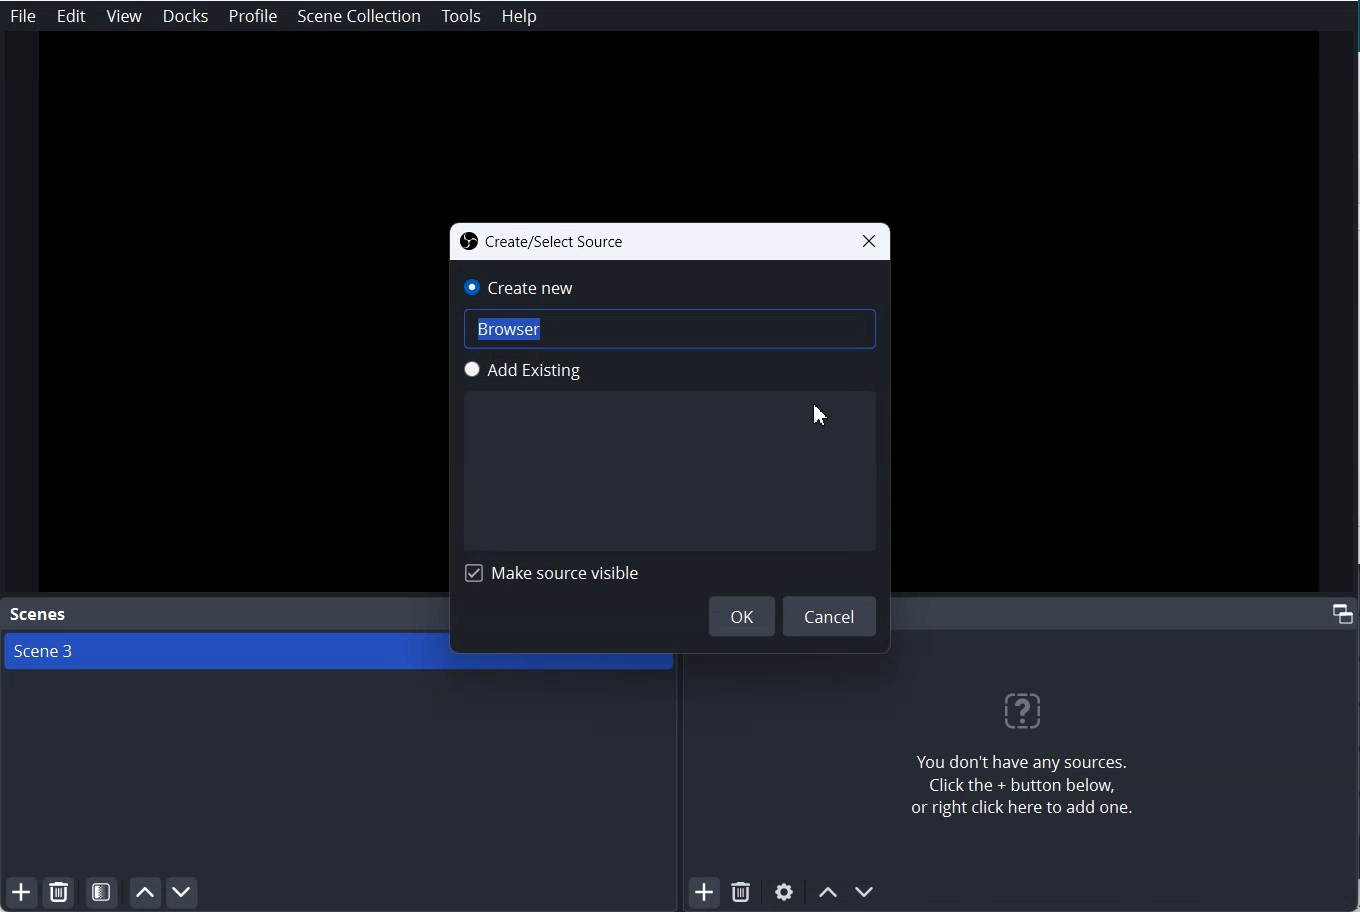 Image resolution: width=1360 pixels, height=912 pixels. I want to click on Scenes, so click(36, 614).